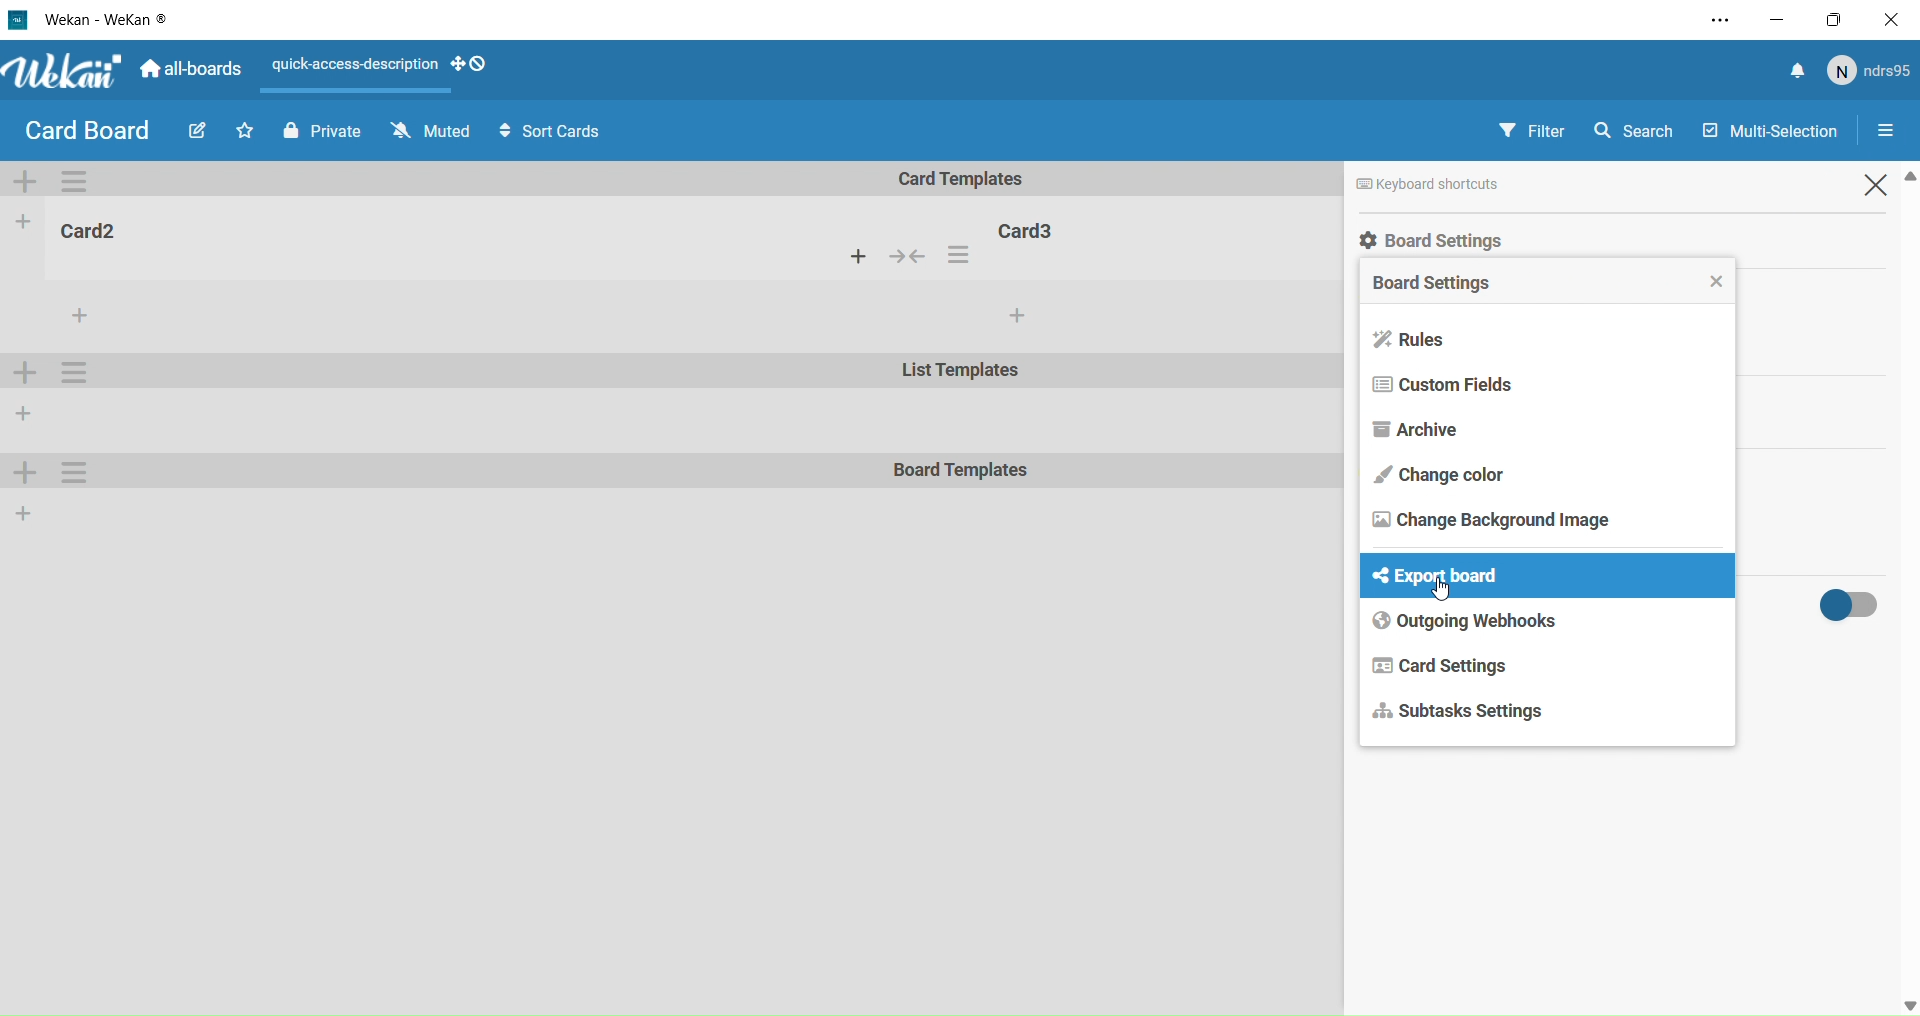 This screenshot has height=1016, width=1920. What do you see at coordinates (26, 179) in the screenshot?
I see `` at bounding box center [26, 179].